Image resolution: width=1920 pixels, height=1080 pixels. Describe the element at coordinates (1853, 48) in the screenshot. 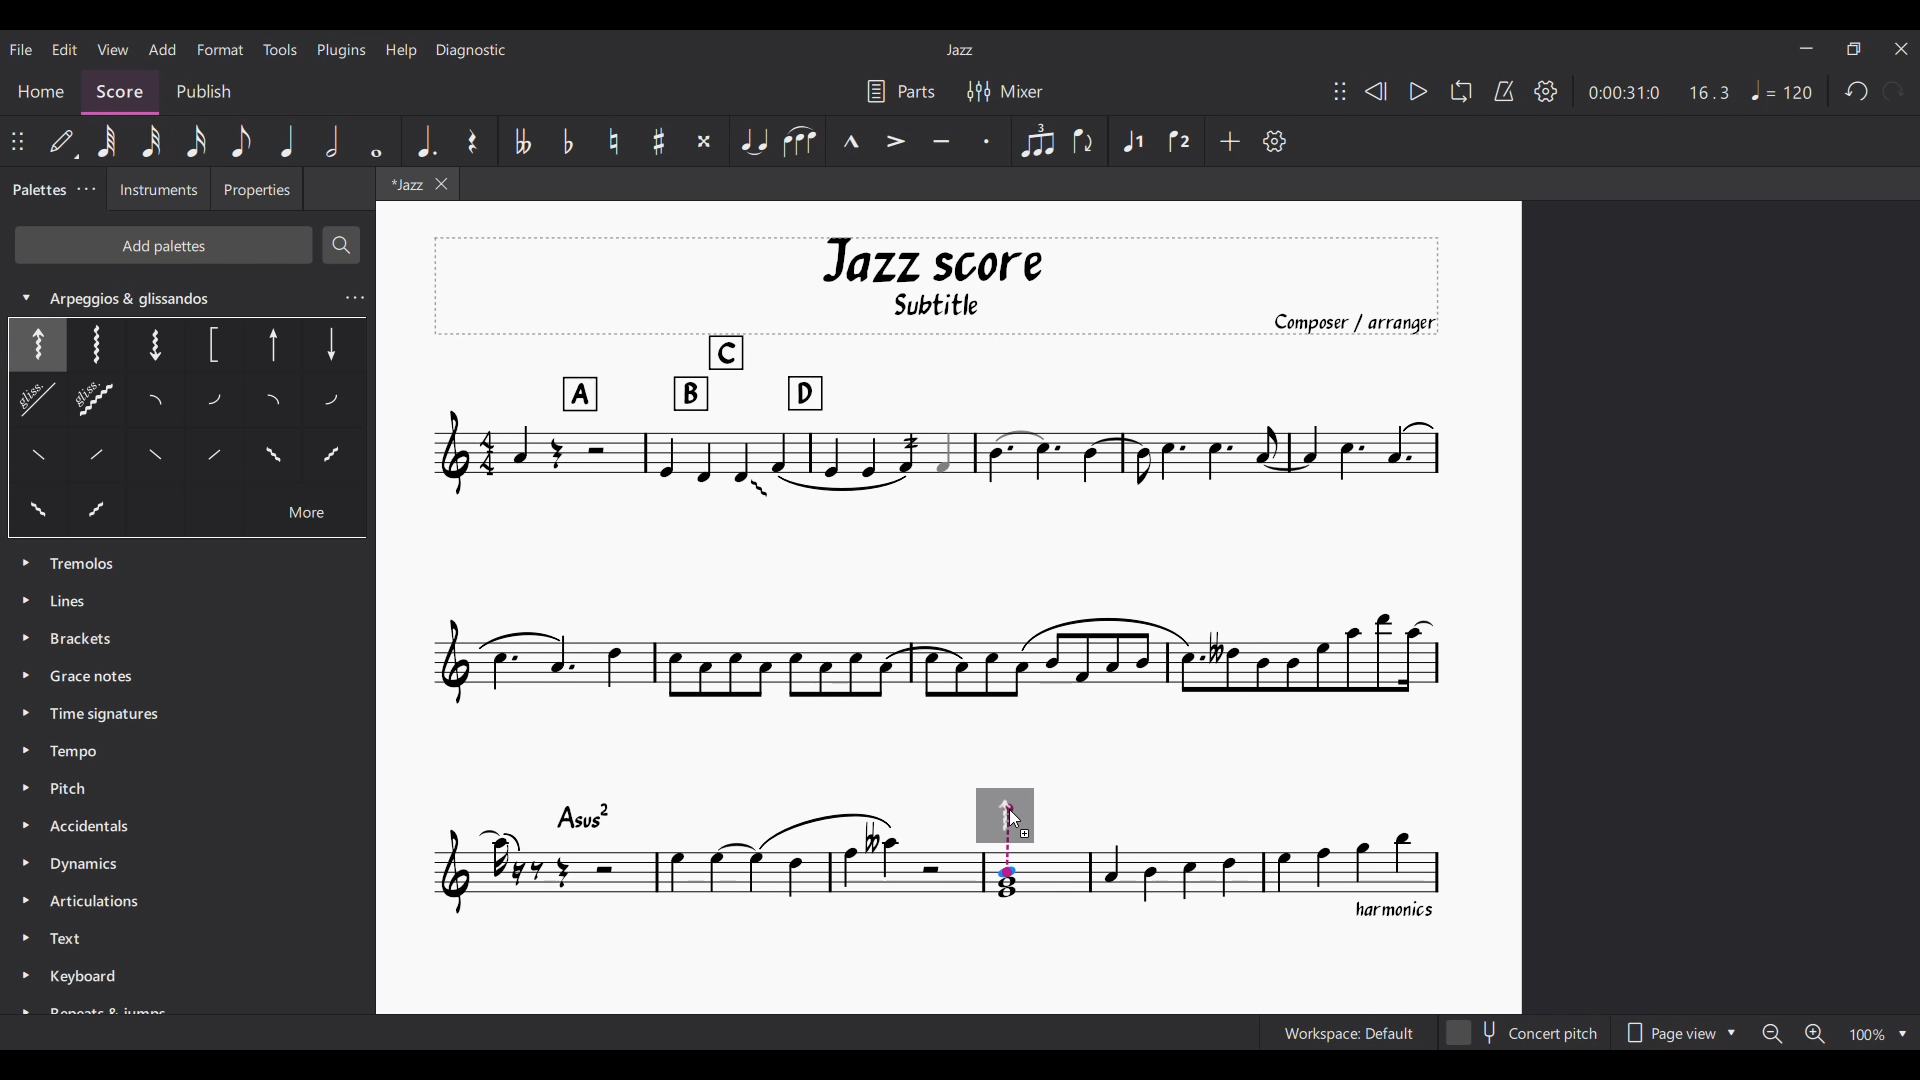

I see `Show in smaller tab` at that location.